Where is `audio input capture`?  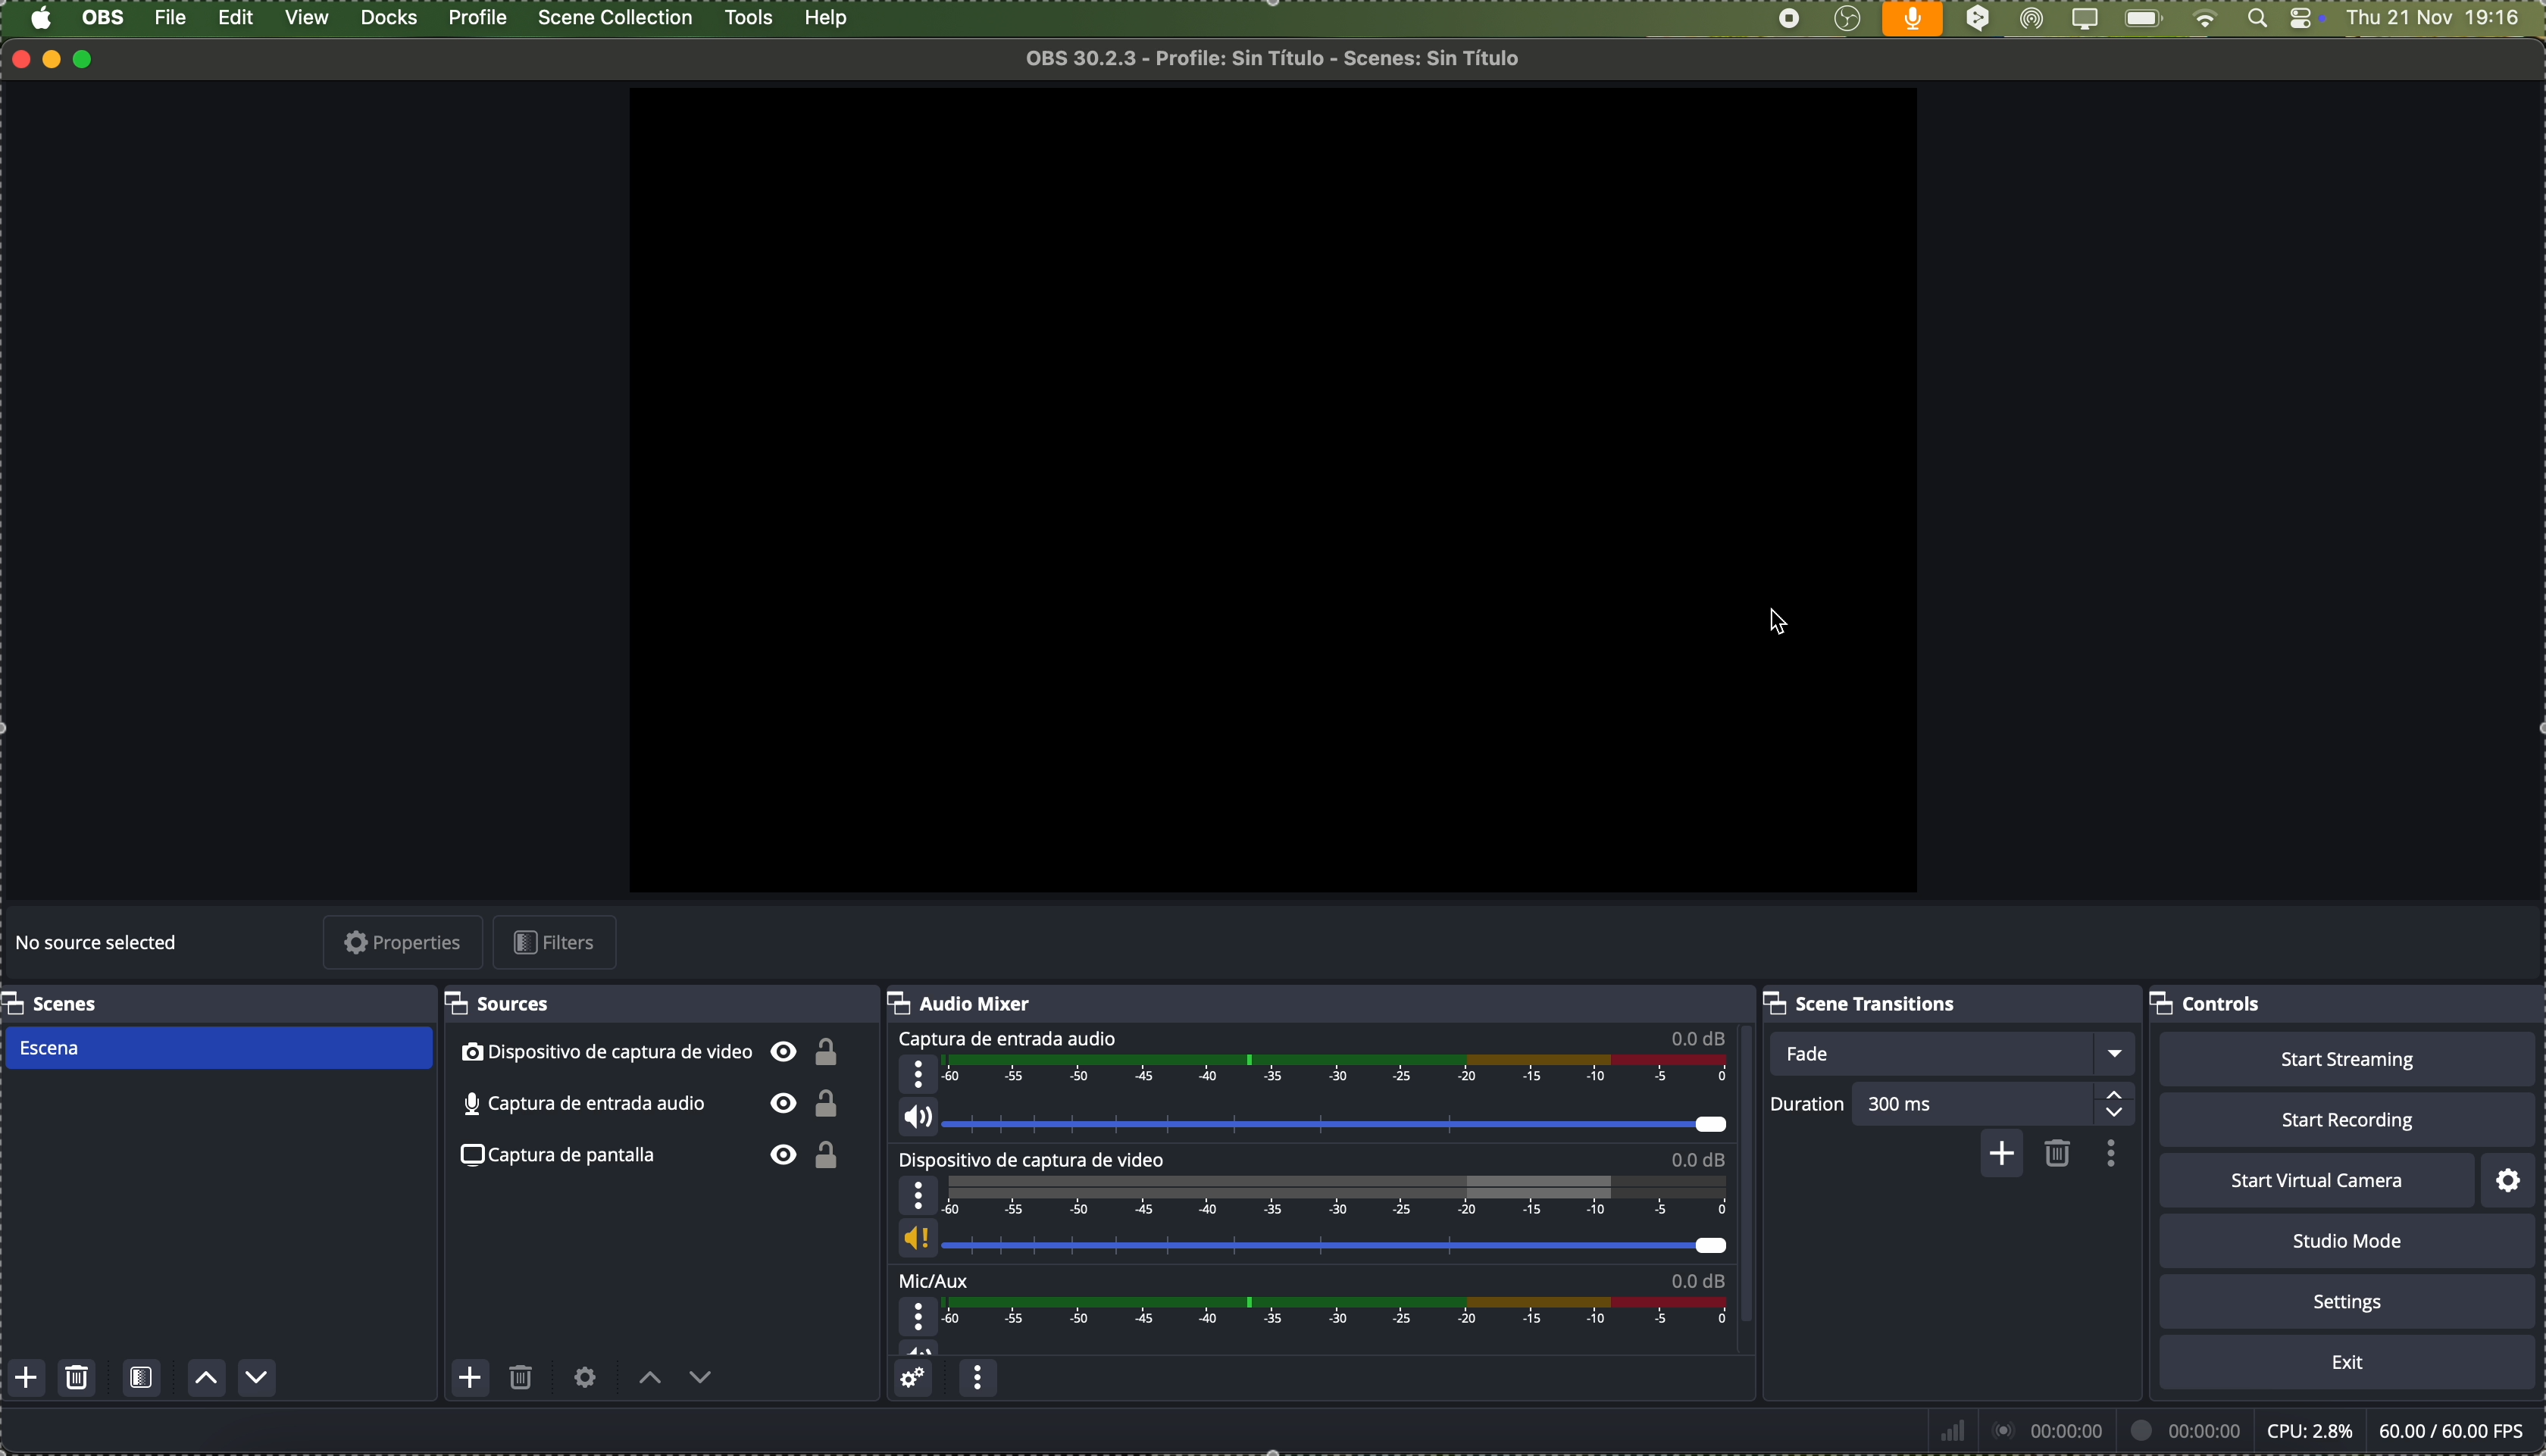
audio input capture is located at coordinates (1308, 1082).